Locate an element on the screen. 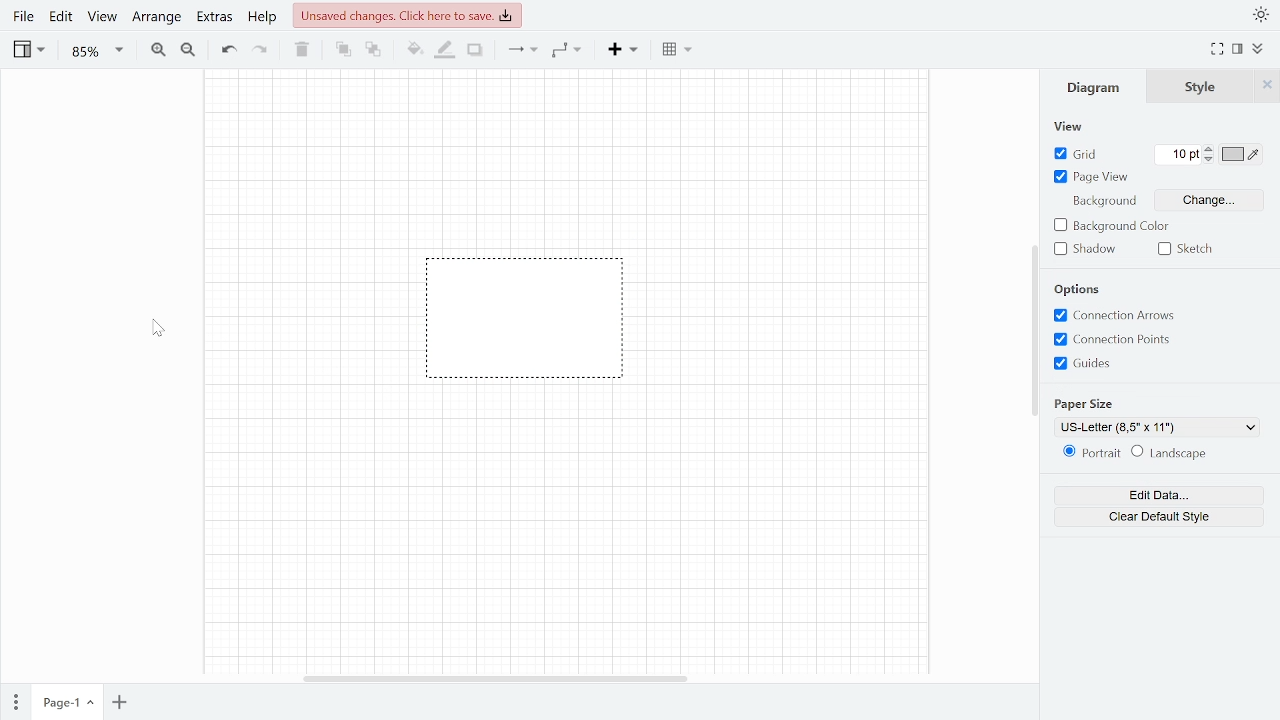  Grid is located at coordinates (1080, 154).